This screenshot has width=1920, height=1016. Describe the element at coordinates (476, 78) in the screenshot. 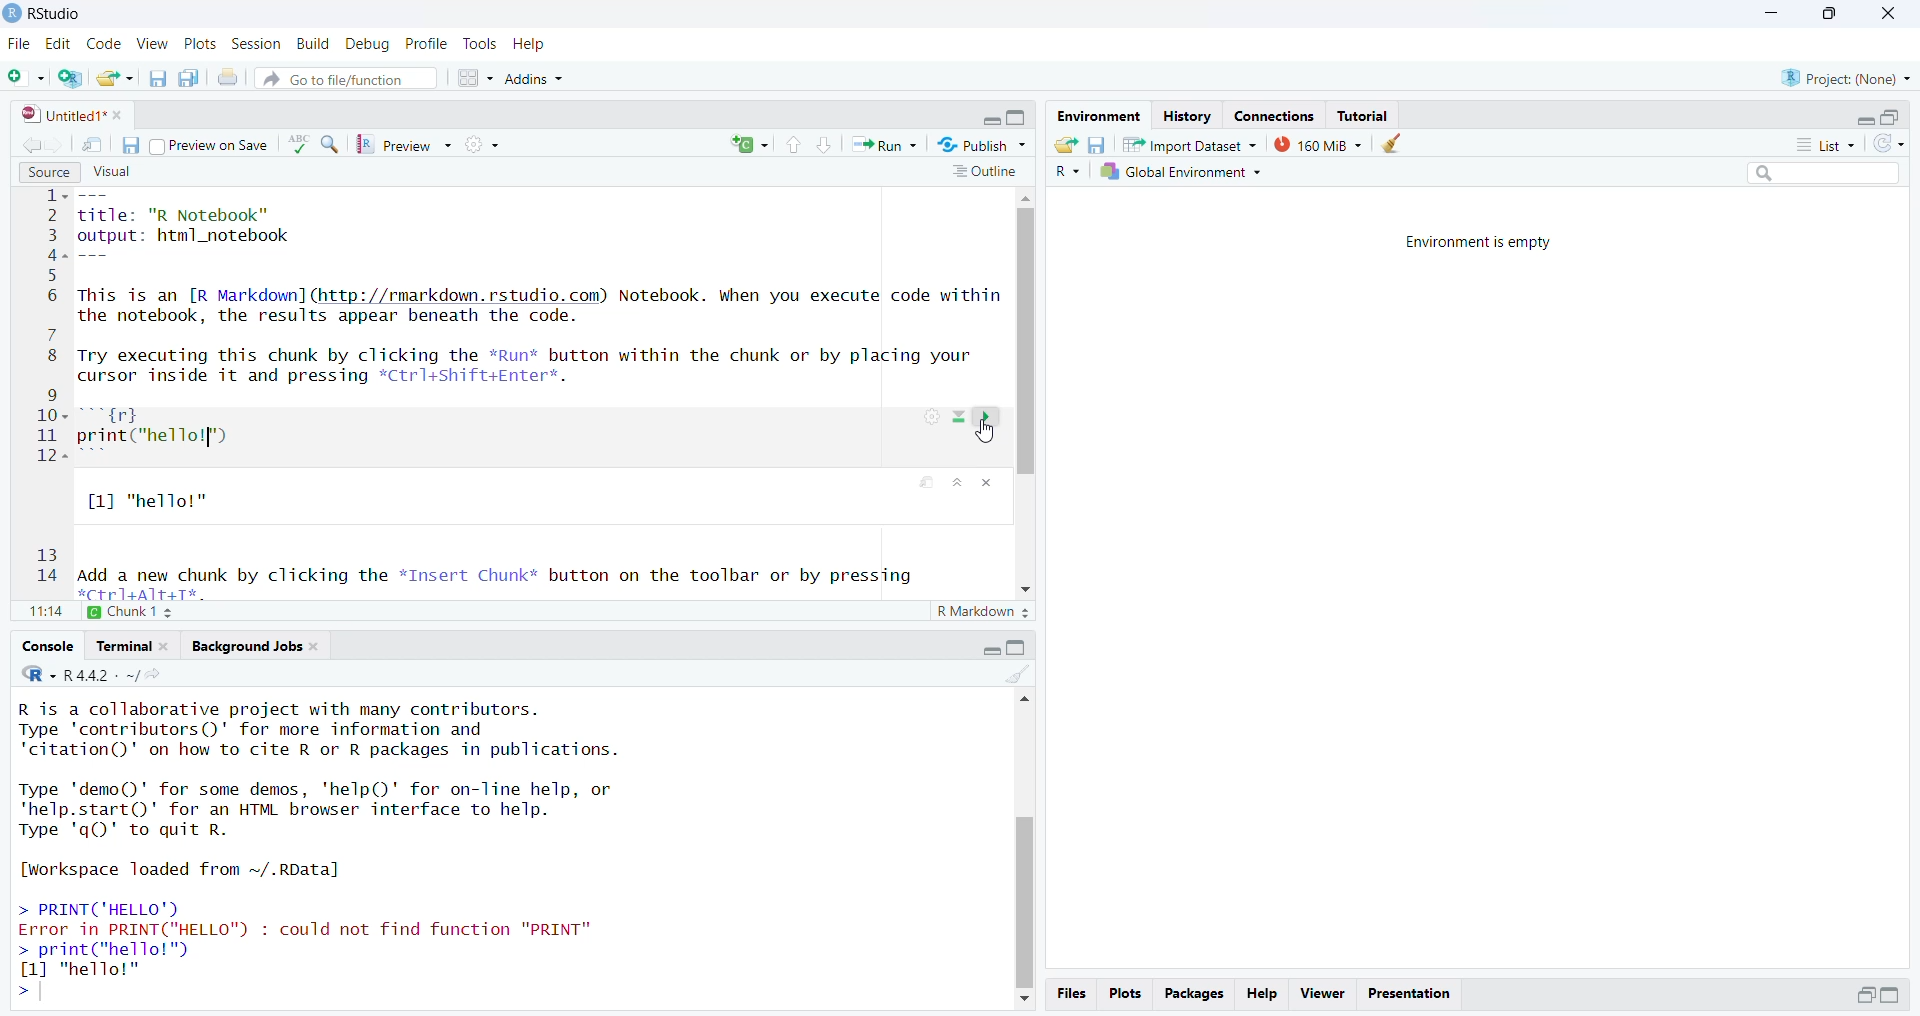

I see `workspace panes` at that location.